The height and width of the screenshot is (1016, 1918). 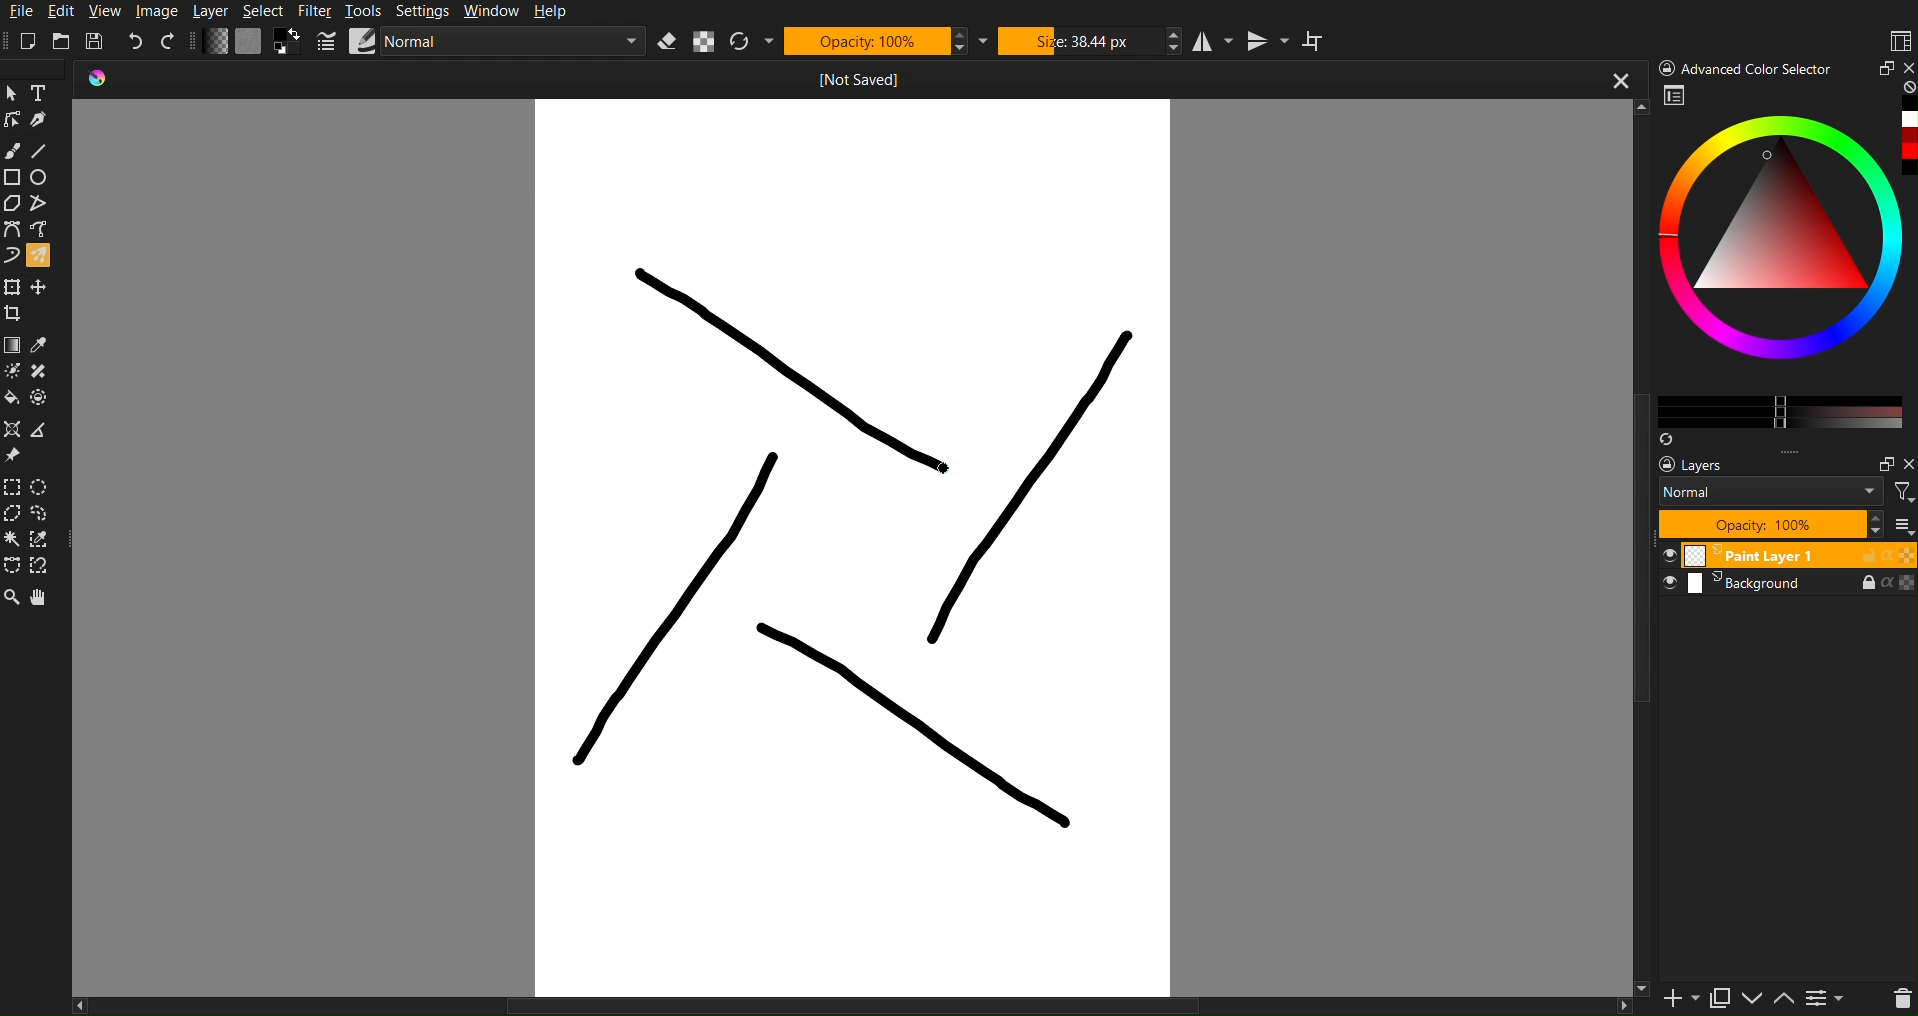 What do you see at coordinates (46, 487) in the screenshot?
I see `Ellipse selection Tool` at bounding box center [46, 487].